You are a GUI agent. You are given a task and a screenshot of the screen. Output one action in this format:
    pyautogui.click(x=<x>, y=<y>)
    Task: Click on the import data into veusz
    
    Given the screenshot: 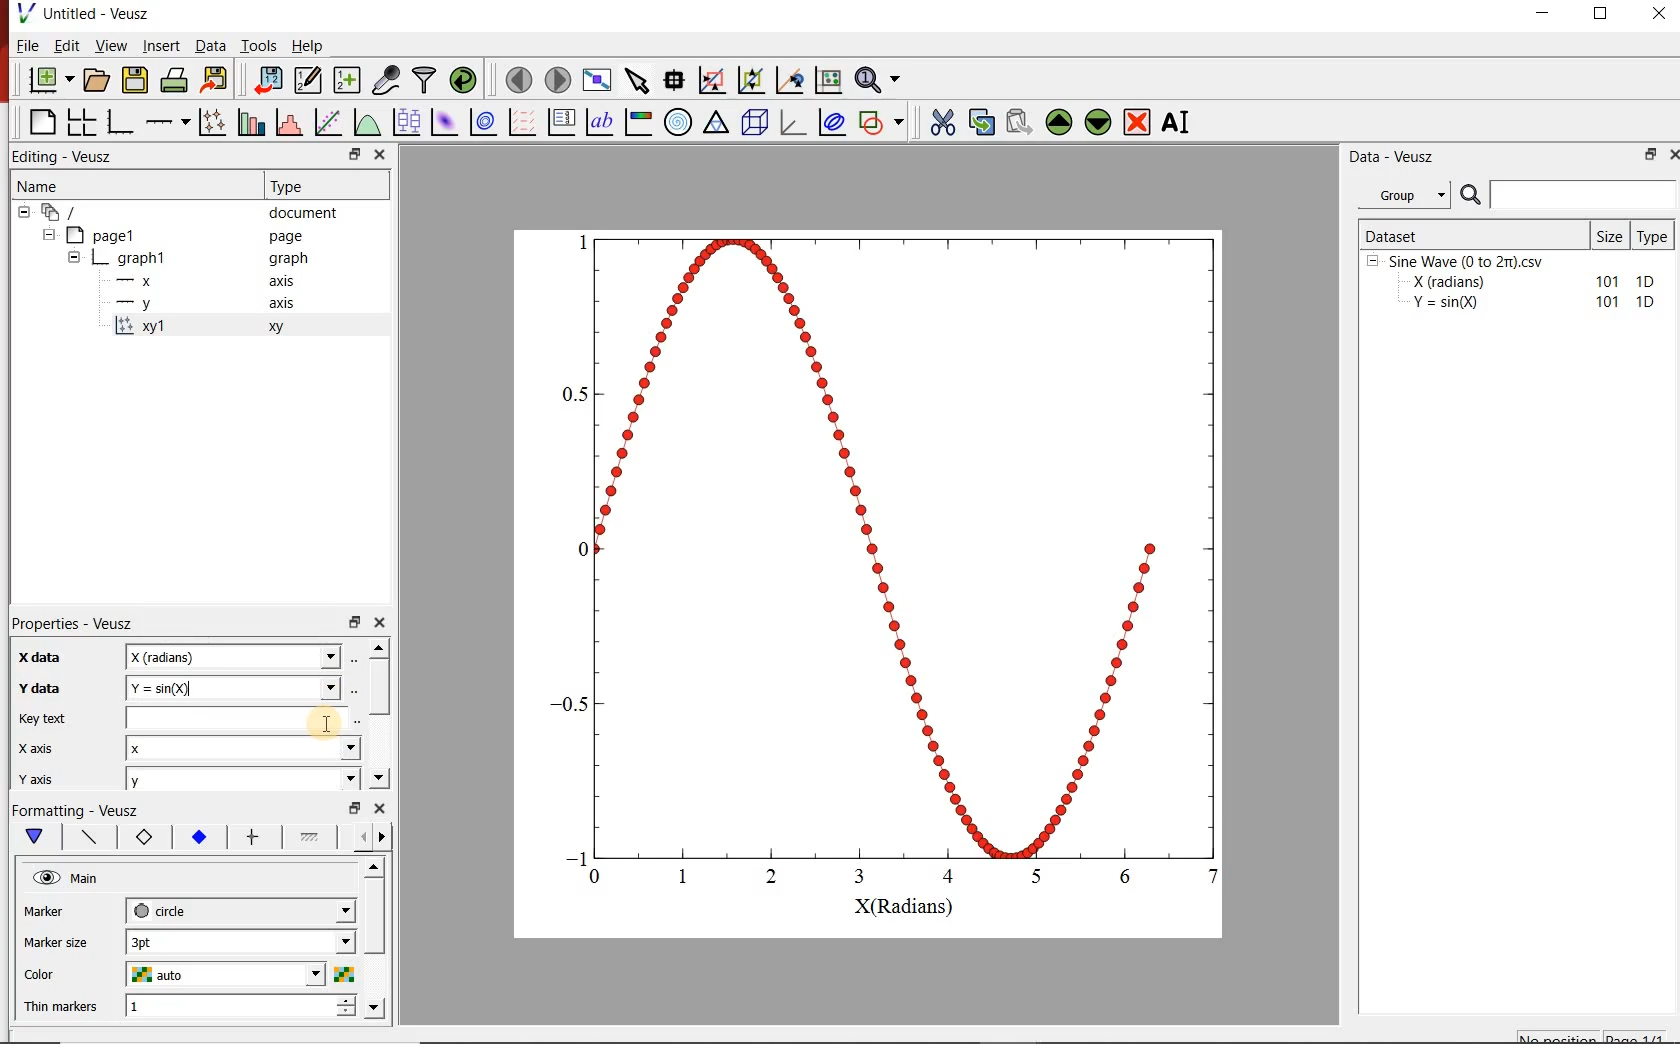 What is the action you would take?
    pyautogui.click(x=266, y=79)
    